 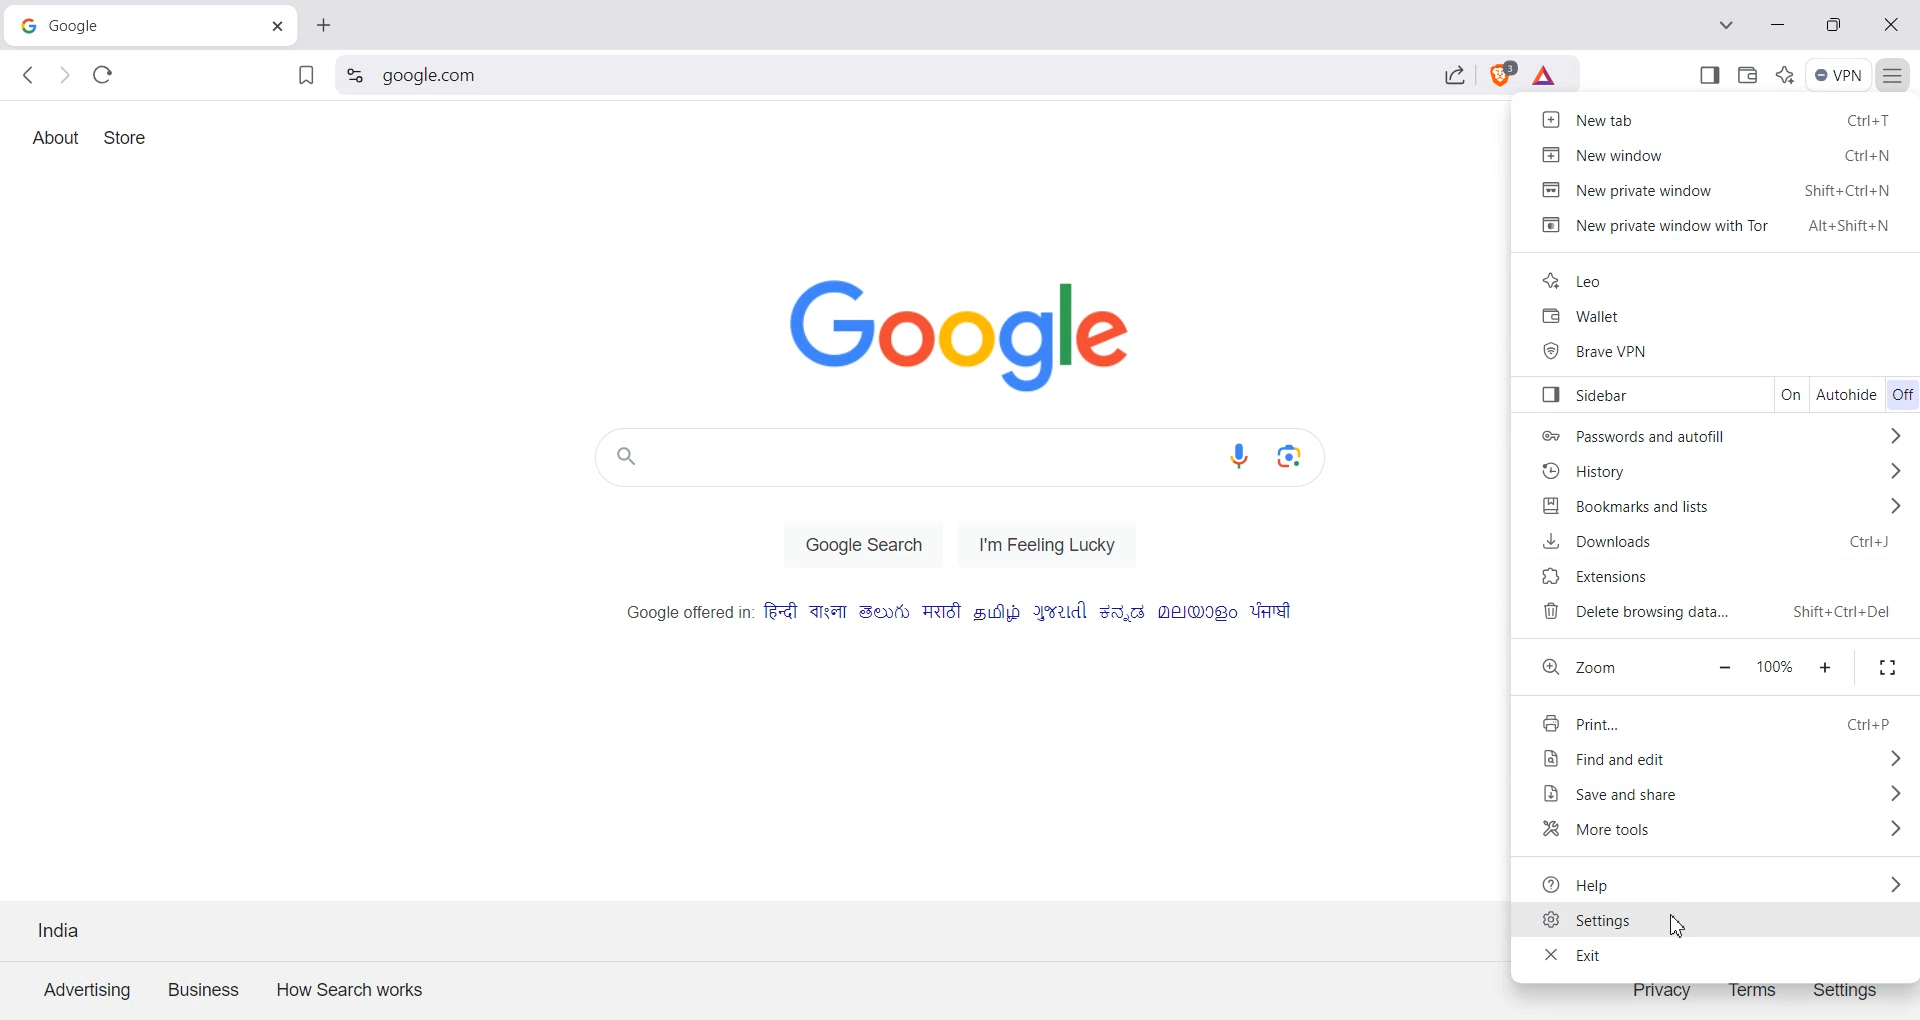 I want to click on Delete browsing data, so click(x=1727, y=613).